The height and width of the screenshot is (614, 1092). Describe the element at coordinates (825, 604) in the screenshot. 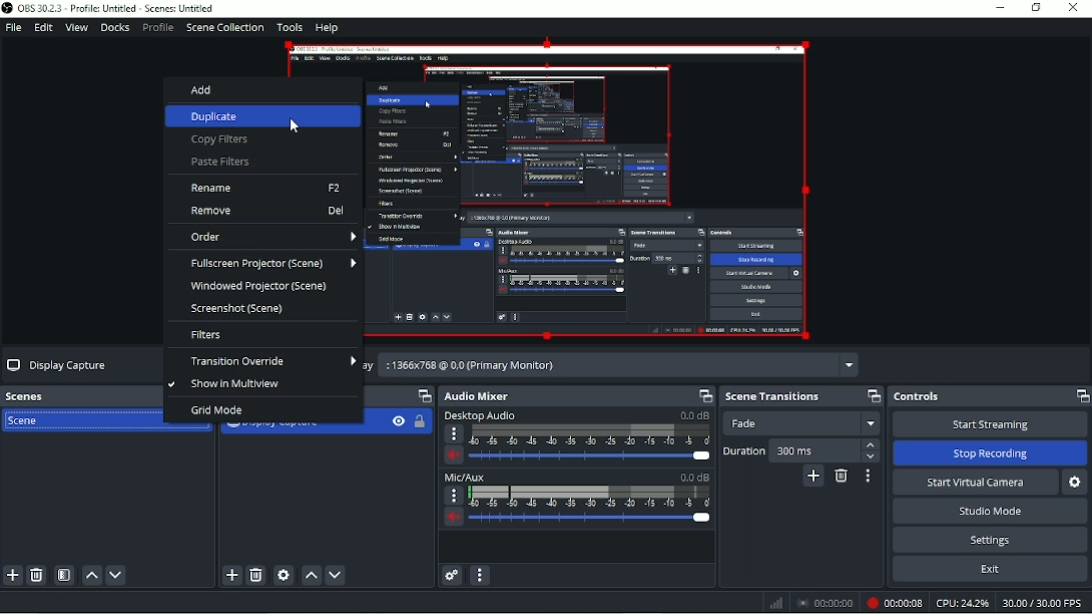

I see `00:00:00` at that location.